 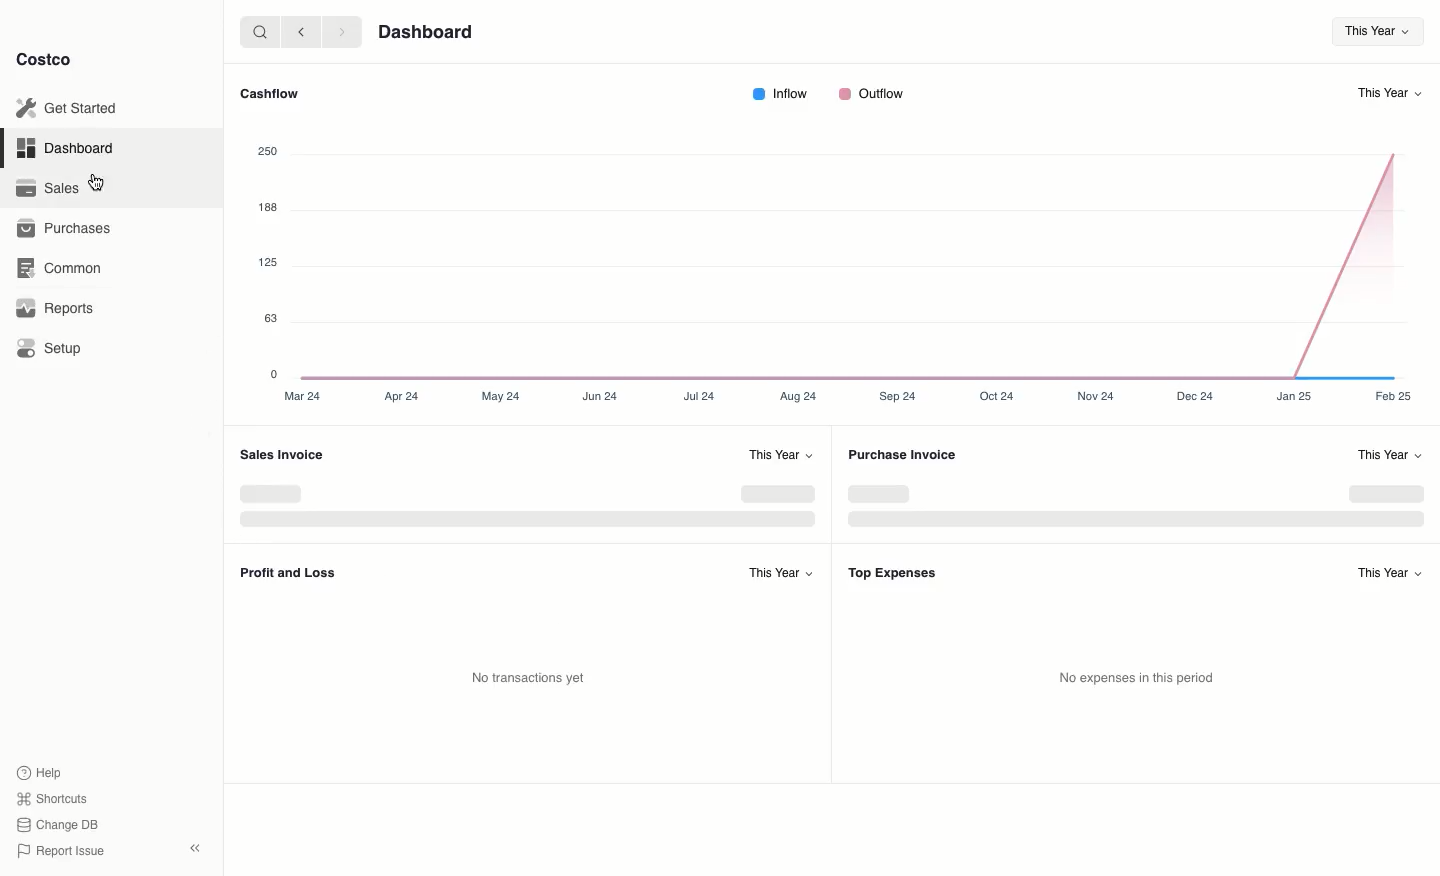 I want to click on Graph, so click(x=850, y=254).